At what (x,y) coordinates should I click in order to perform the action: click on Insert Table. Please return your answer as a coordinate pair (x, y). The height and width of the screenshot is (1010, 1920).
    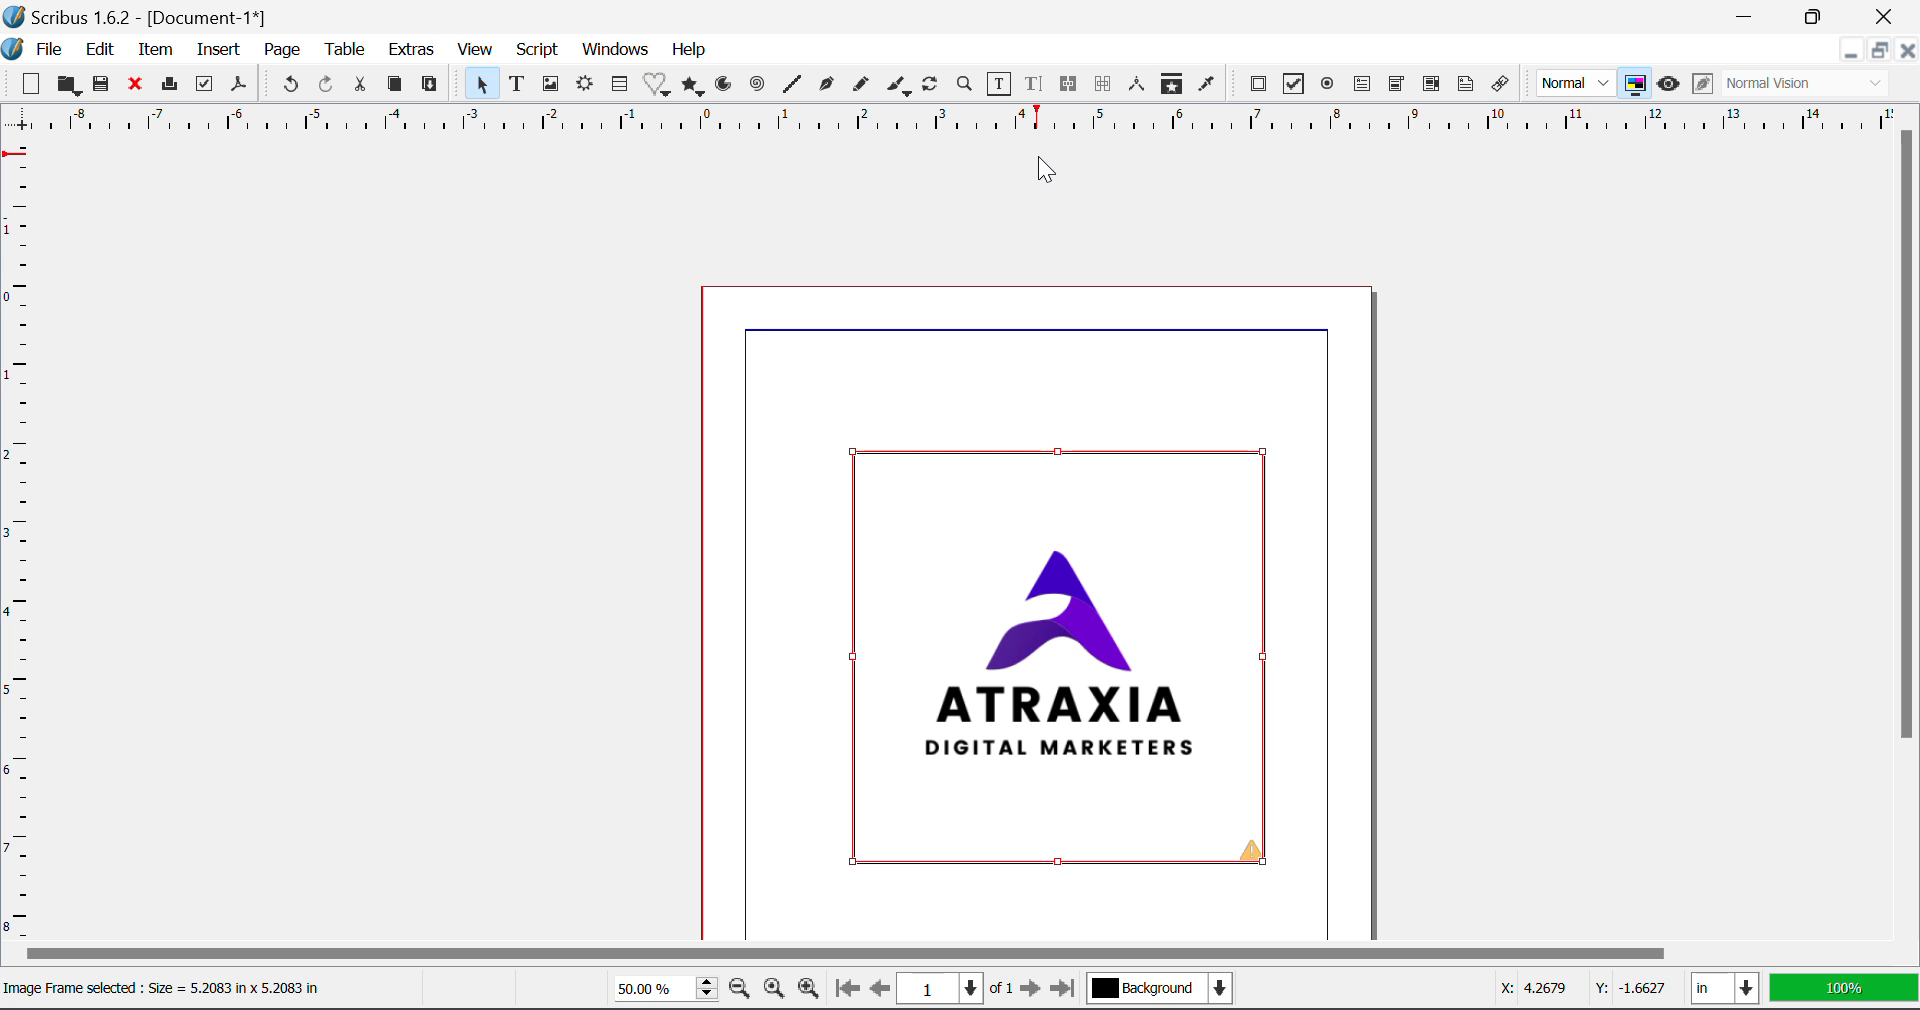
    Looking at the image, I should click on (622, 84).